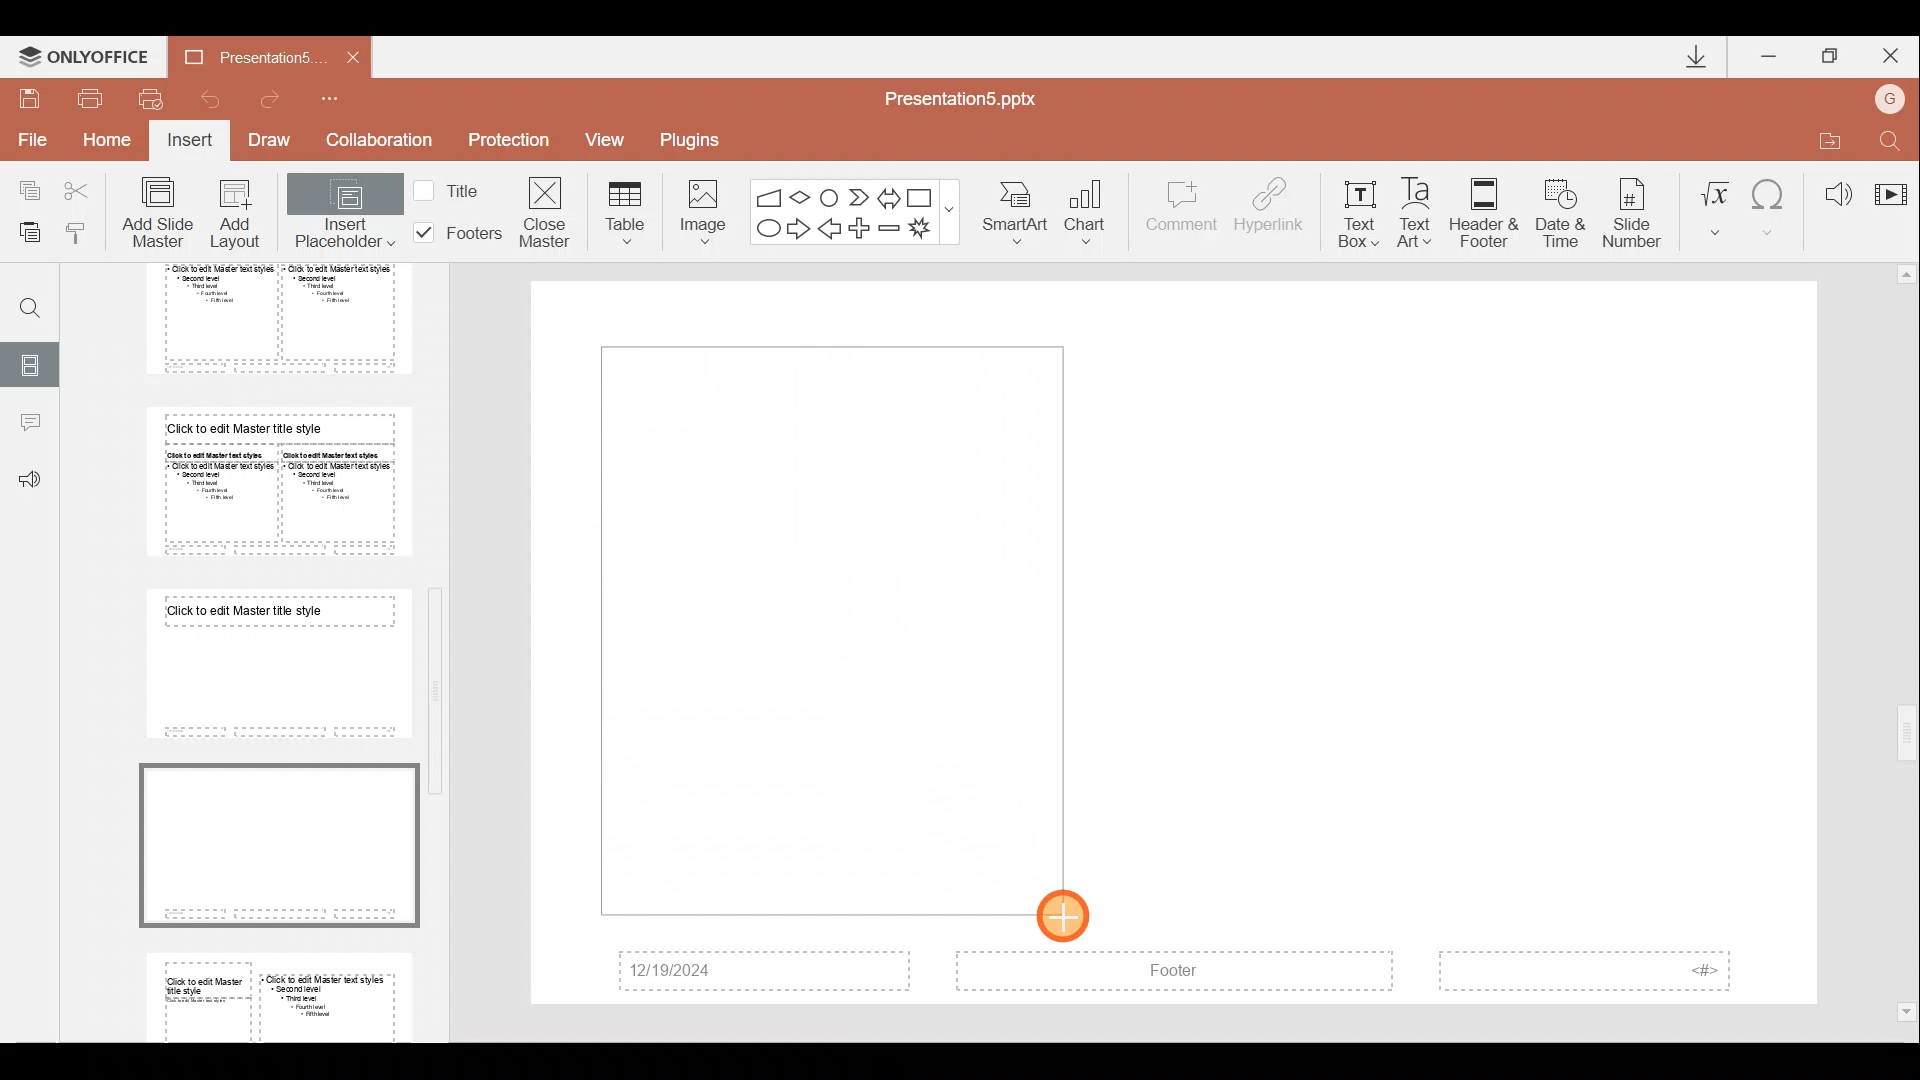 The width and height of the screenshot is (1920, 1080). I want to click on Undo, so click(209, 98).